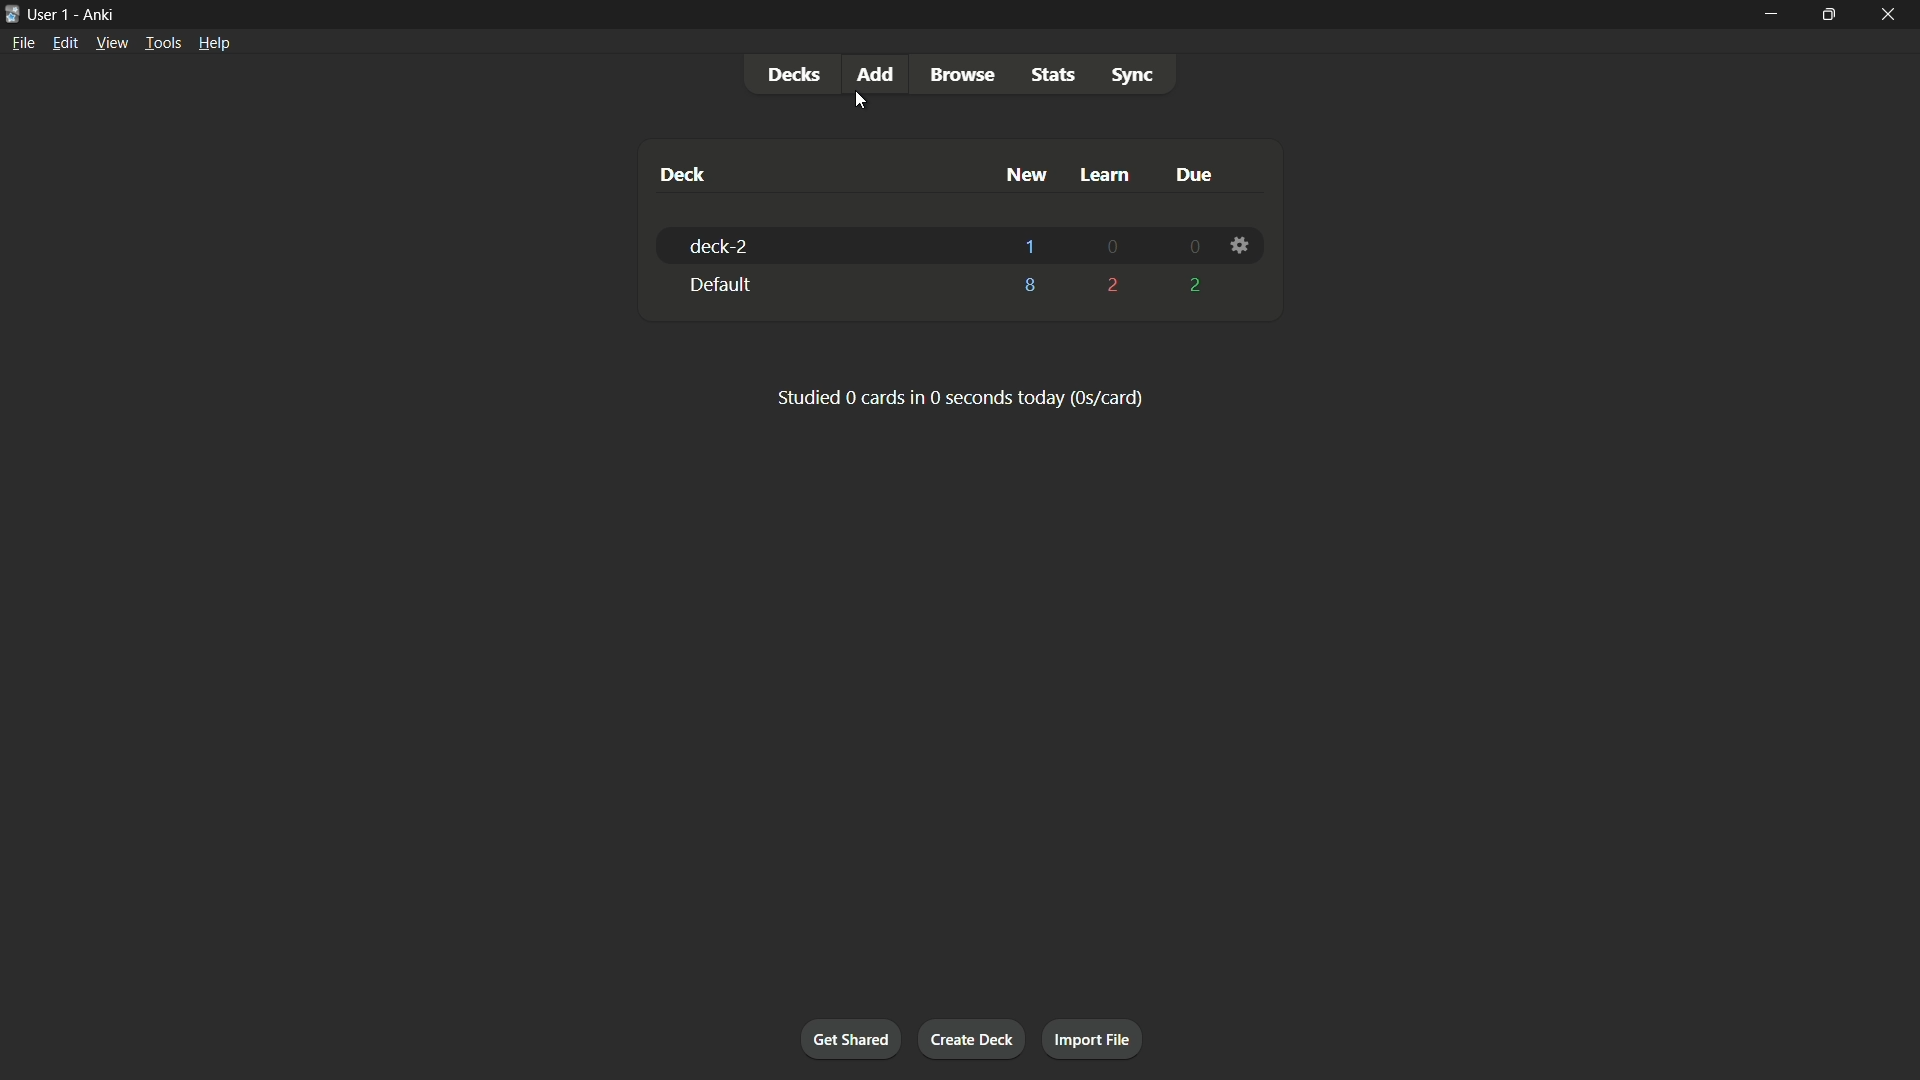 This screenshot has width=1920, height=1080. What do you see at coordinates (1108, 175) in the screenshot?
I see `learn` at bounding box center [1108, 175].